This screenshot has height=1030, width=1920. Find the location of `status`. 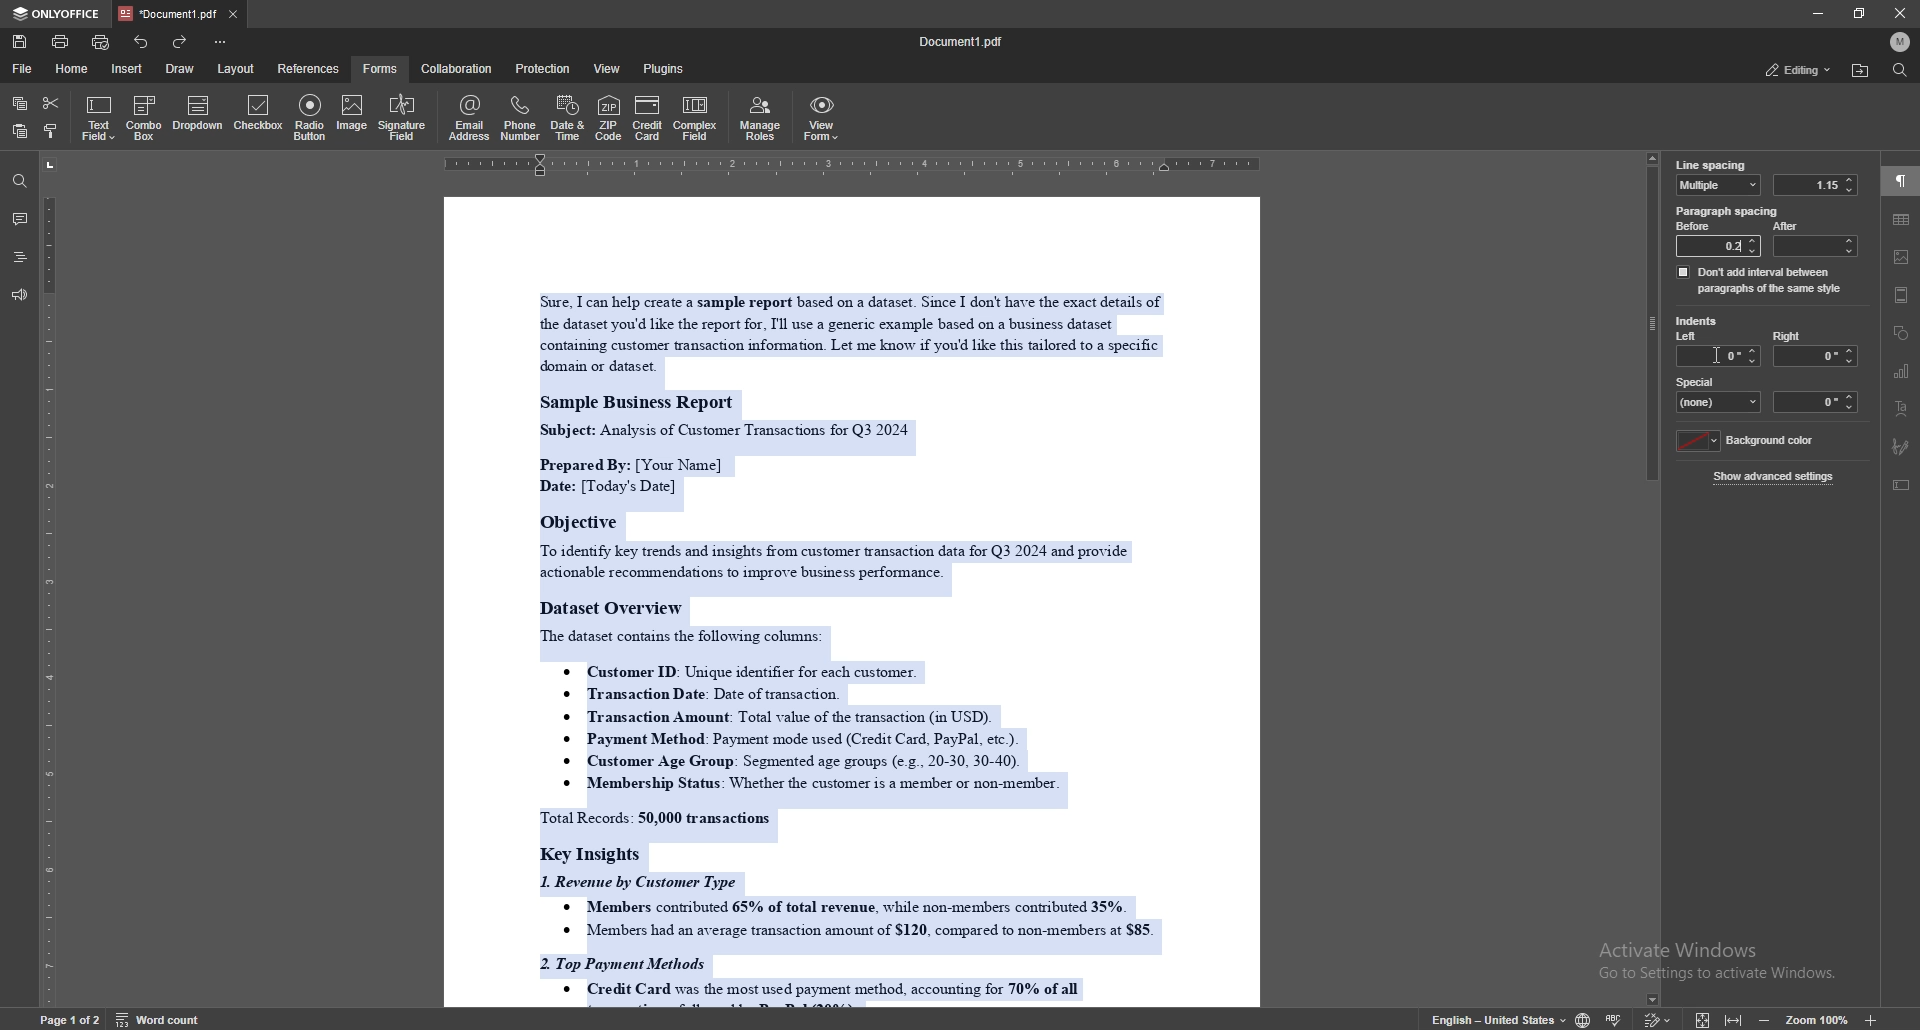

status is located at coordinates (1797, 69).